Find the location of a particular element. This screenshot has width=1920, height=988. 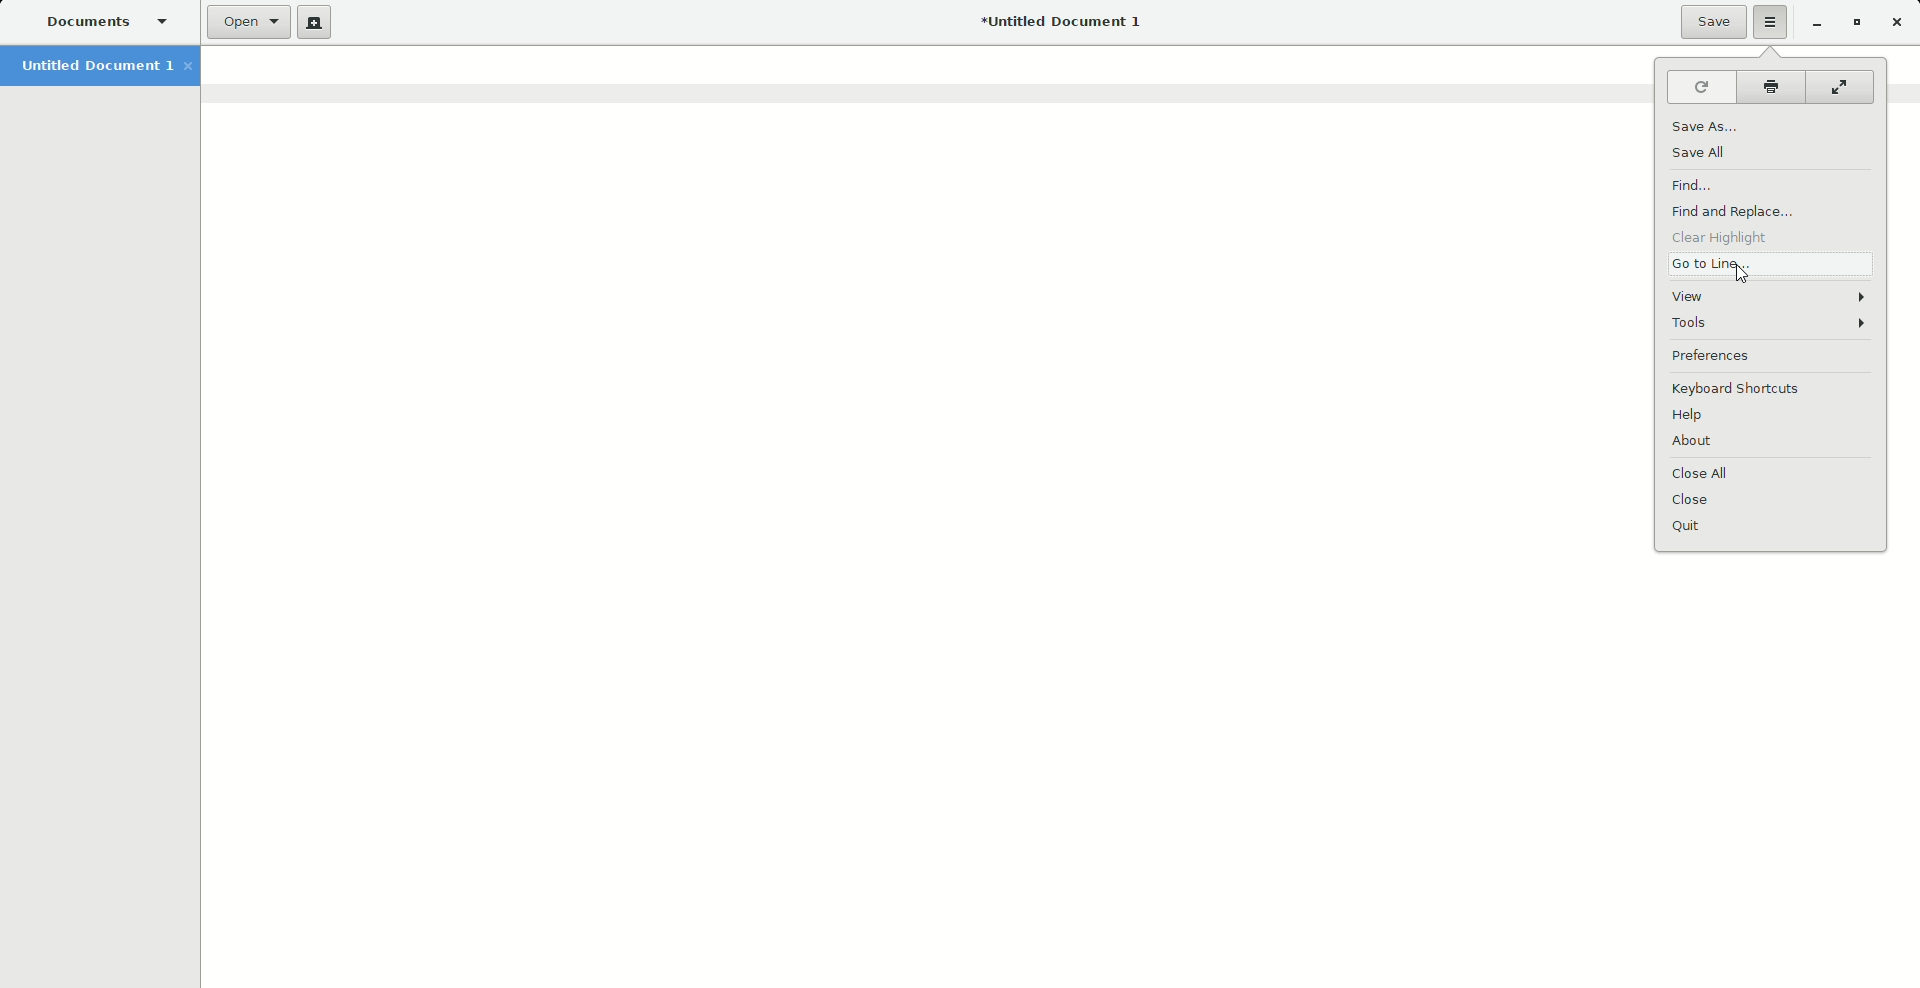

Close is located at coordinates (1695, 503).